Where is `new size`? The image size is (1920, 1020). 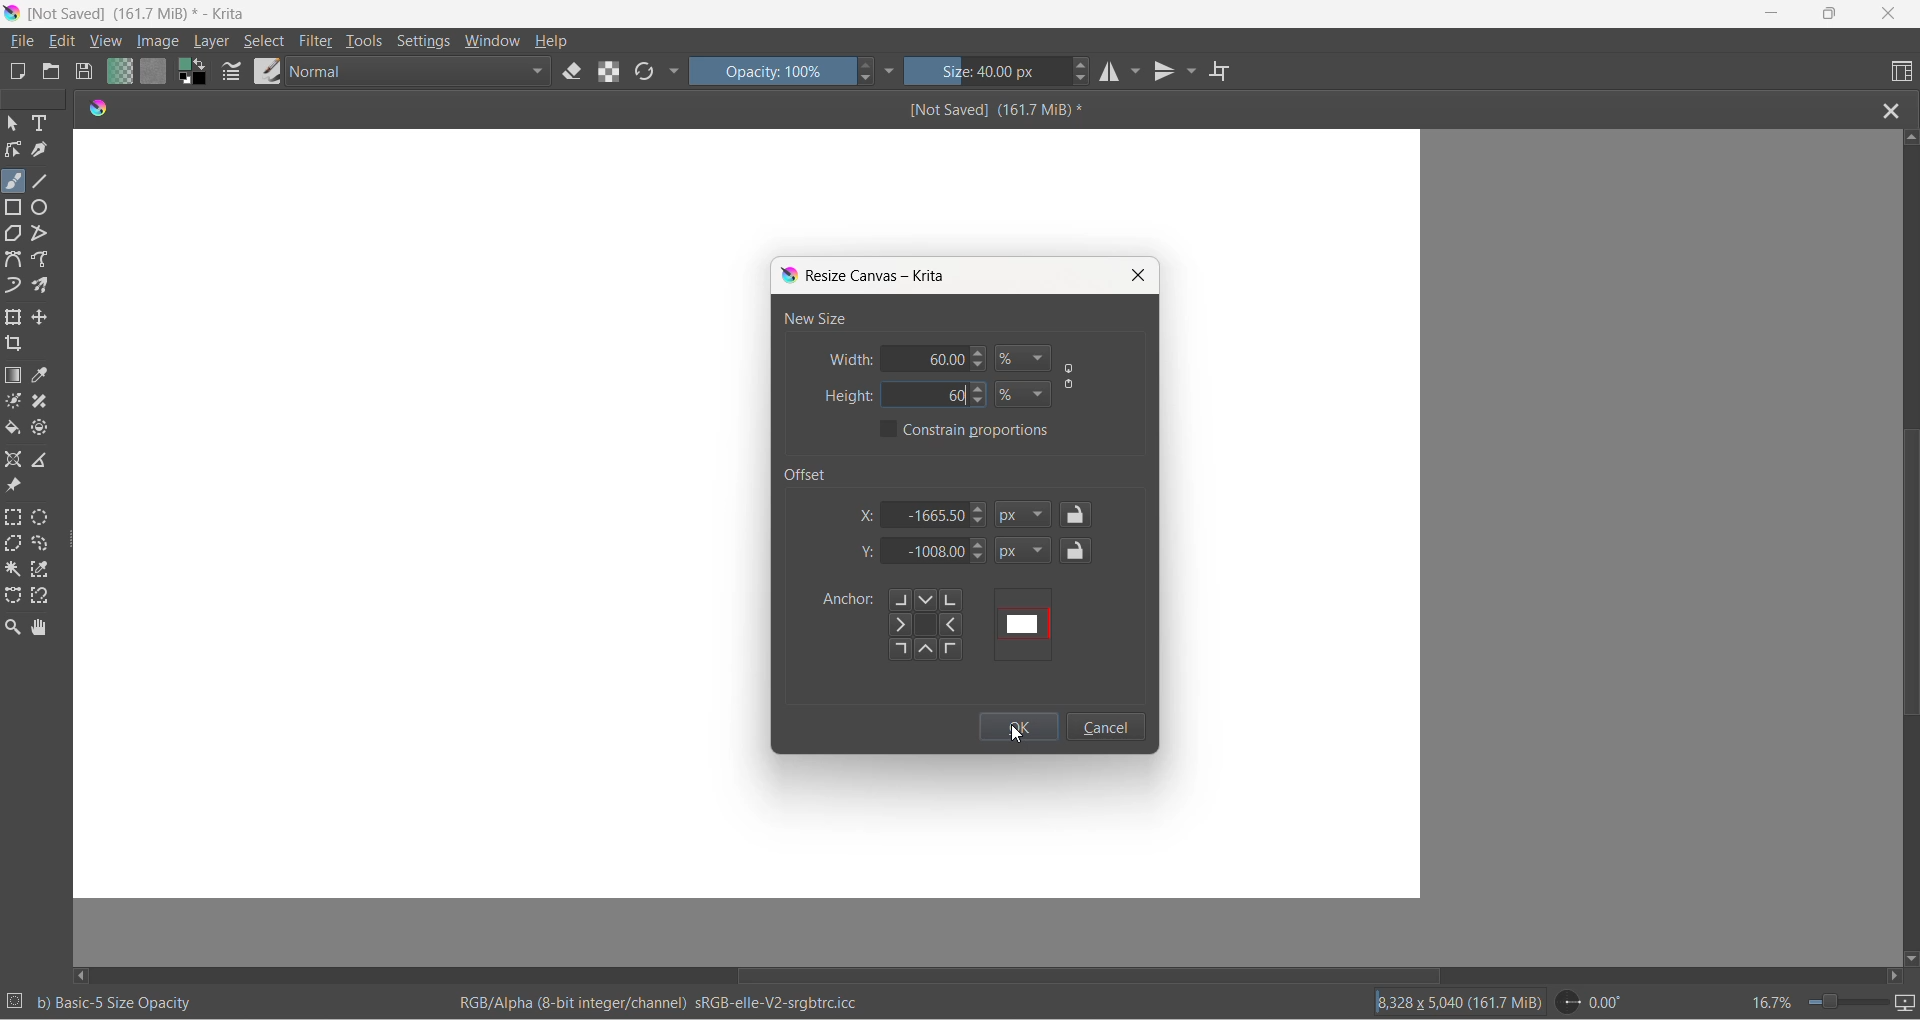 new size is located at coordinates (815, 318).